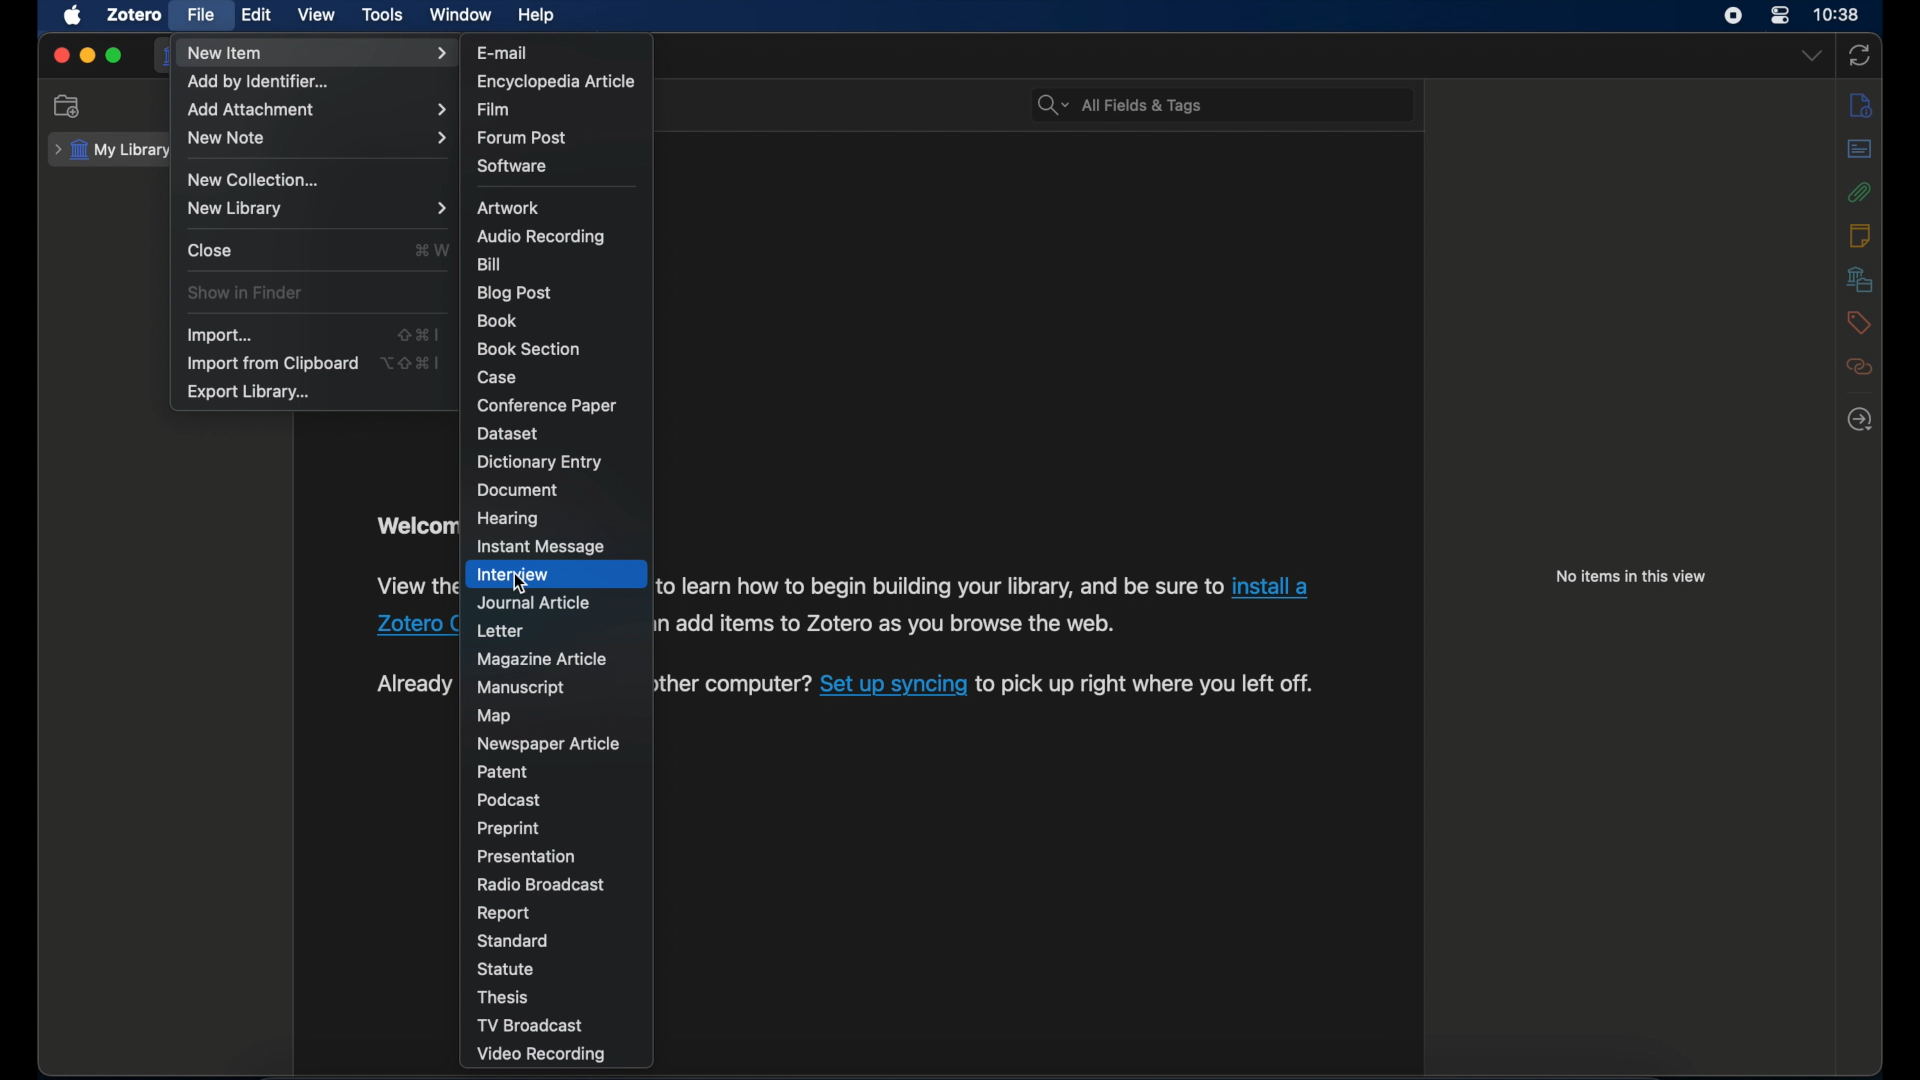 Image resolution: width=1920 pixels, height=1080 pixels. Describe the element at coordinates (1127, 105) in the screenshot. I see `search bar` at that location.